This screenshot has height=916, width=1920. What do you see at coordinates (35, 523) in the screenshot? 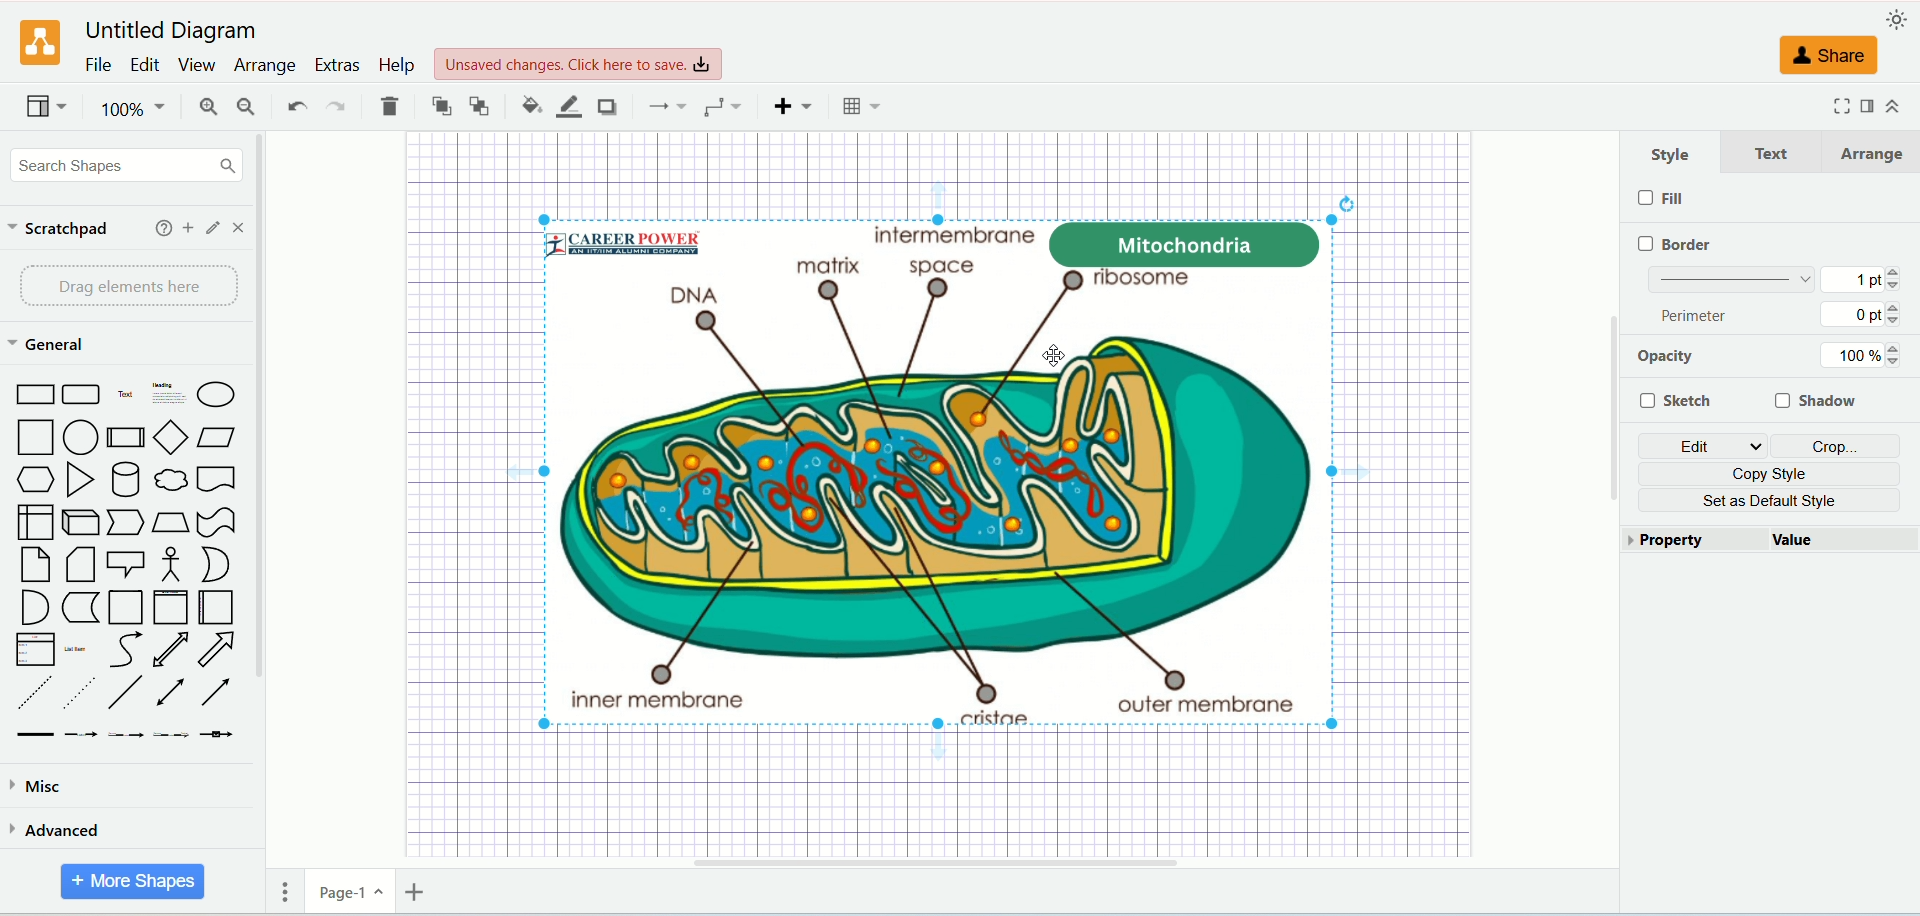
I see `Internal Document` at bounding box center [35, 523].